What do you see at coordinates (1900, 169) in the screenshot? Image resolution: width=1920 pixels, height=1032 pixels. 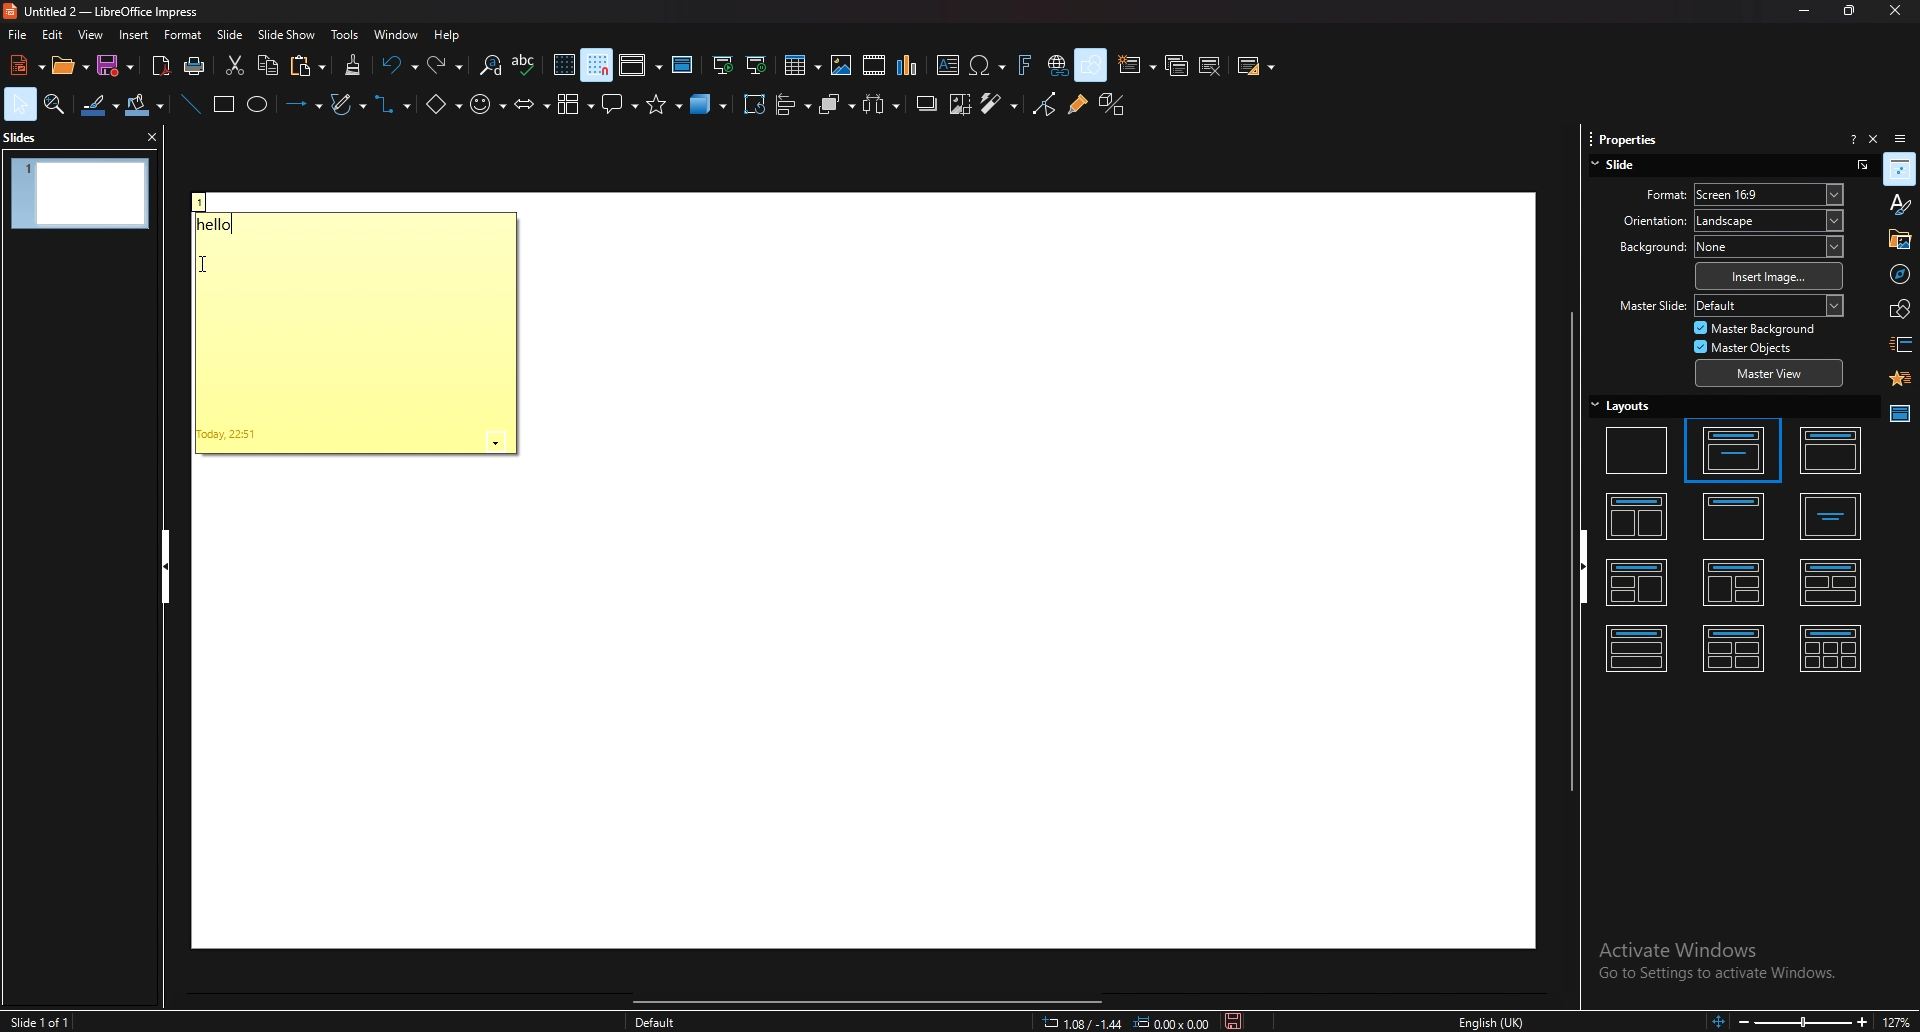 I see `properties` at bounding box center [1900, 169].